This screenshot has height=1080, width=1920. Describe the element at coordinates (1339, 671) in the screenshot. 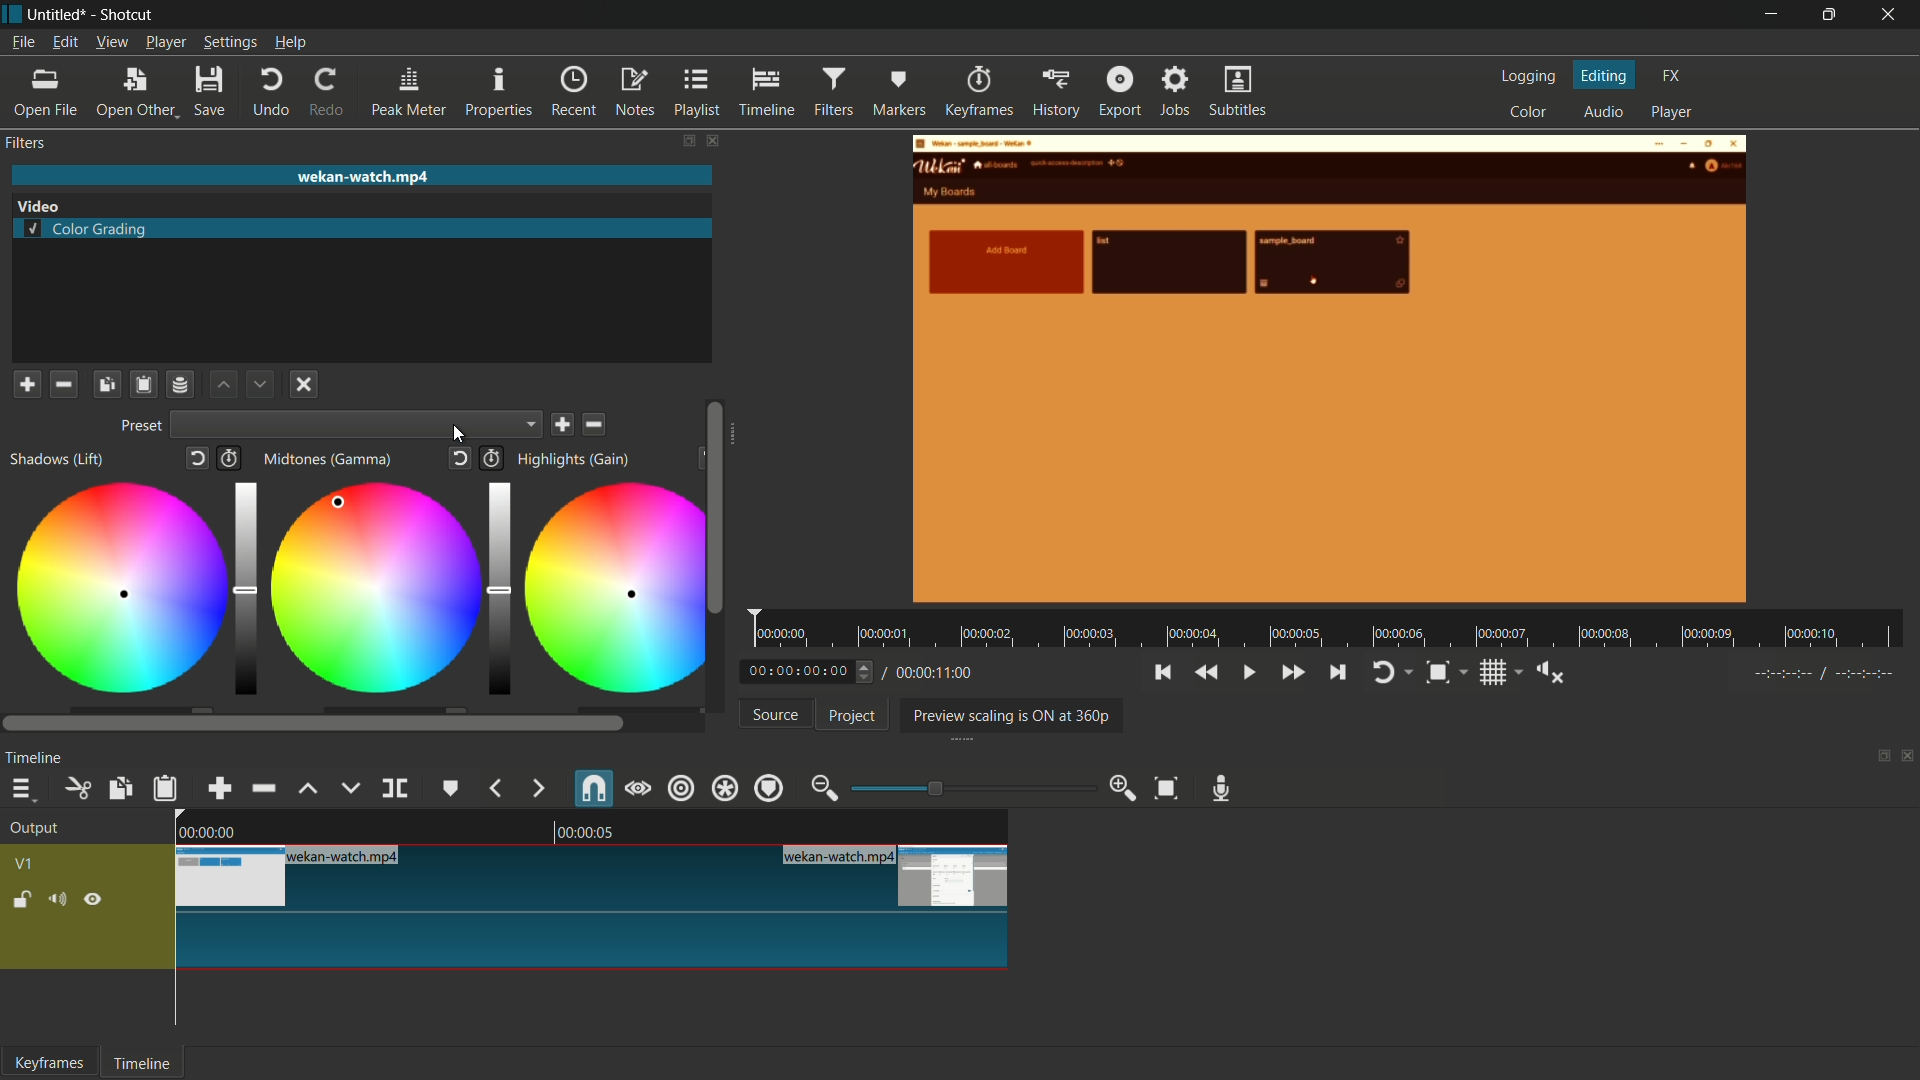

I see `skip to the next point` at that location.